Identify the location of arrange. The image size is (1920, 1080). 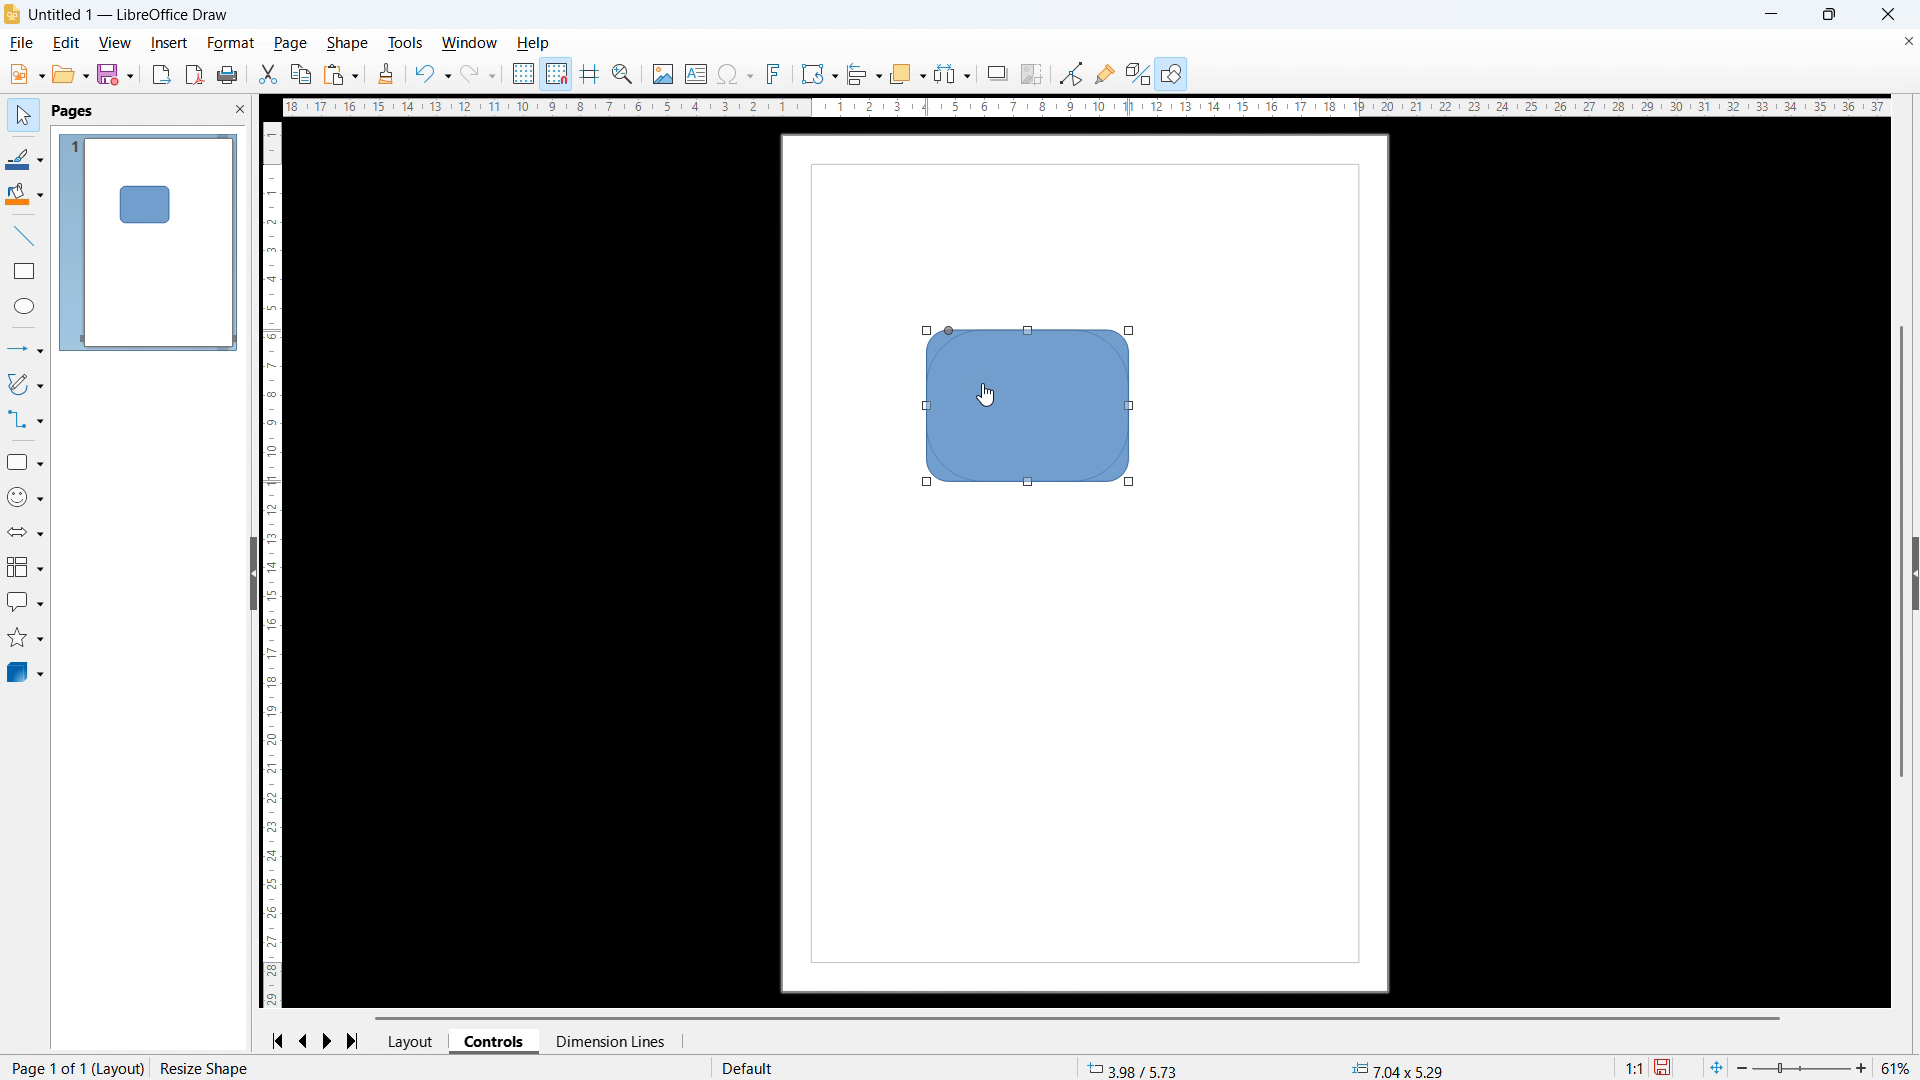
(906, 75).